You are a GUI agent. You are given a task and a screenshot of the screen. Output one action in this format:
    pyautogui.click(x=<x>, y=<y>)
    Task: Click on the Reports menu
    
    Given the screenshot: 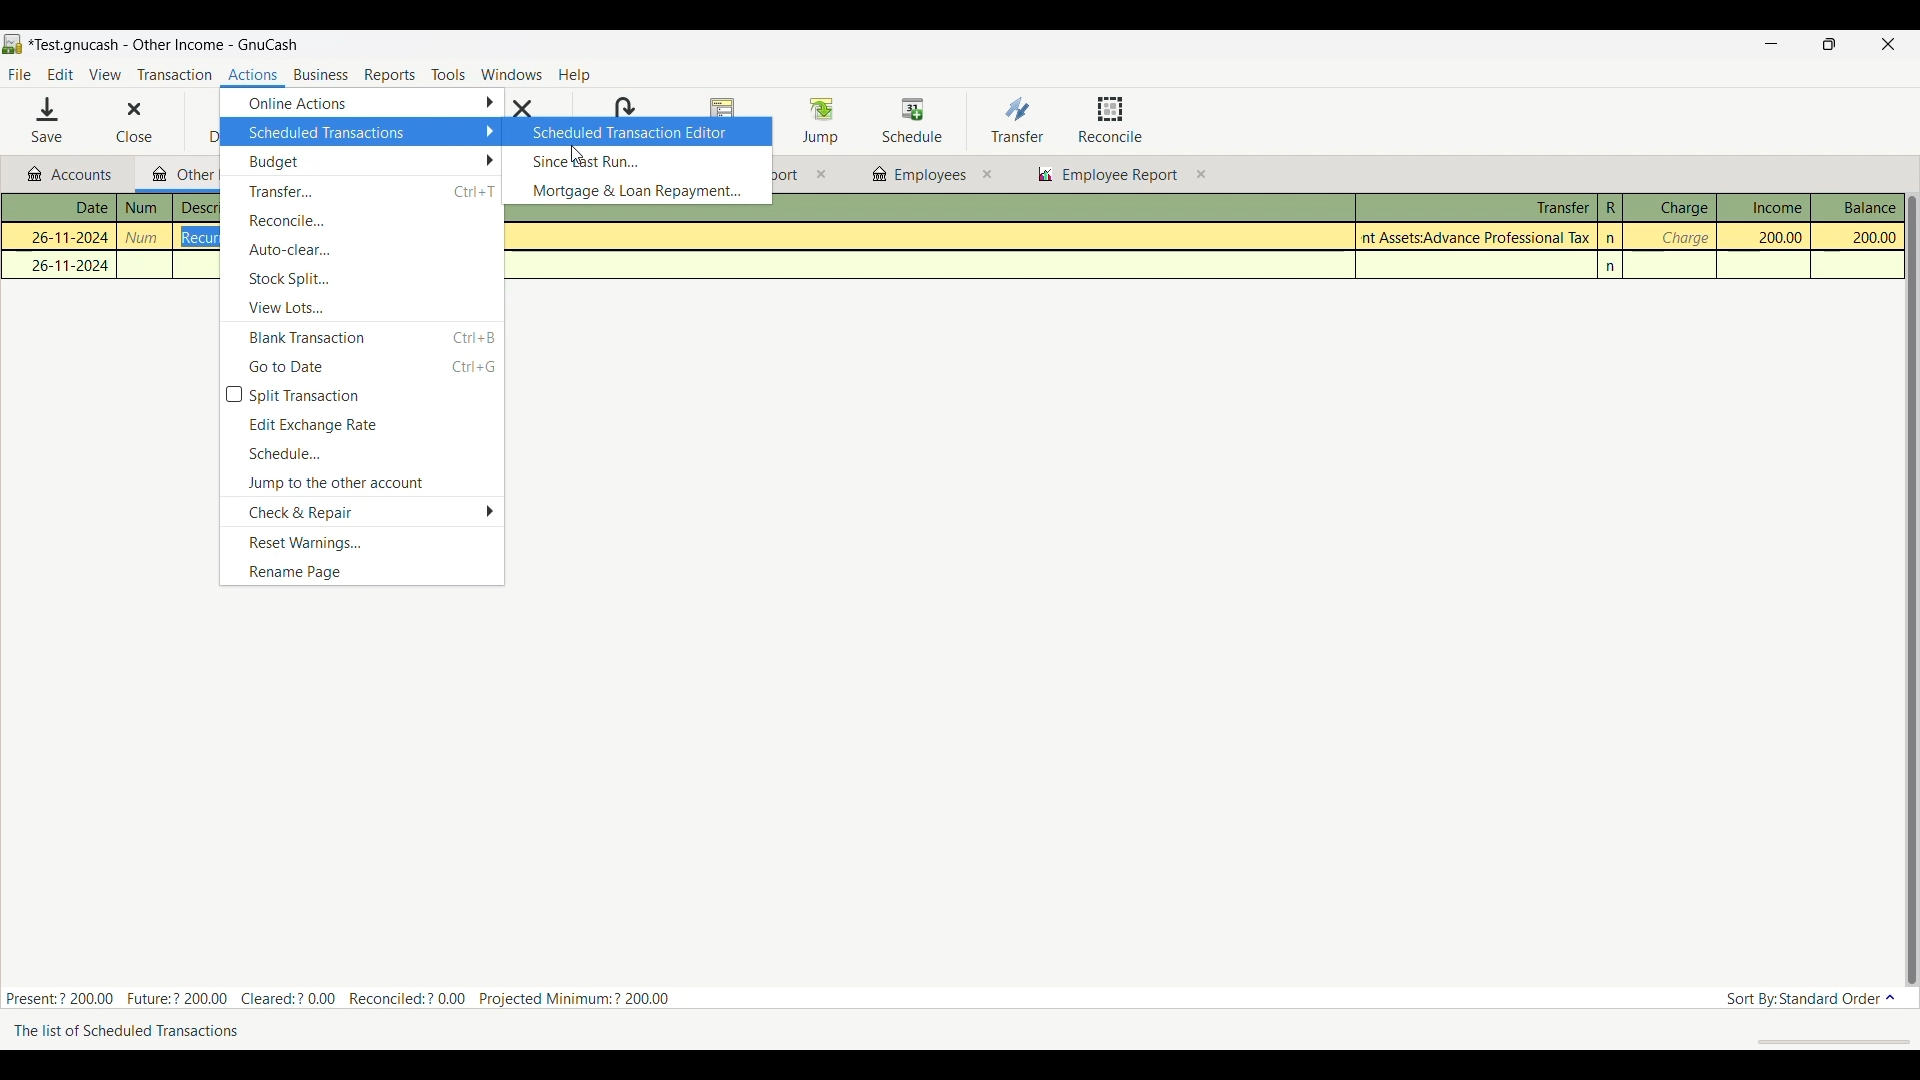 What is the action you would take?
    pyautogui.click(x=391, y=75)
    